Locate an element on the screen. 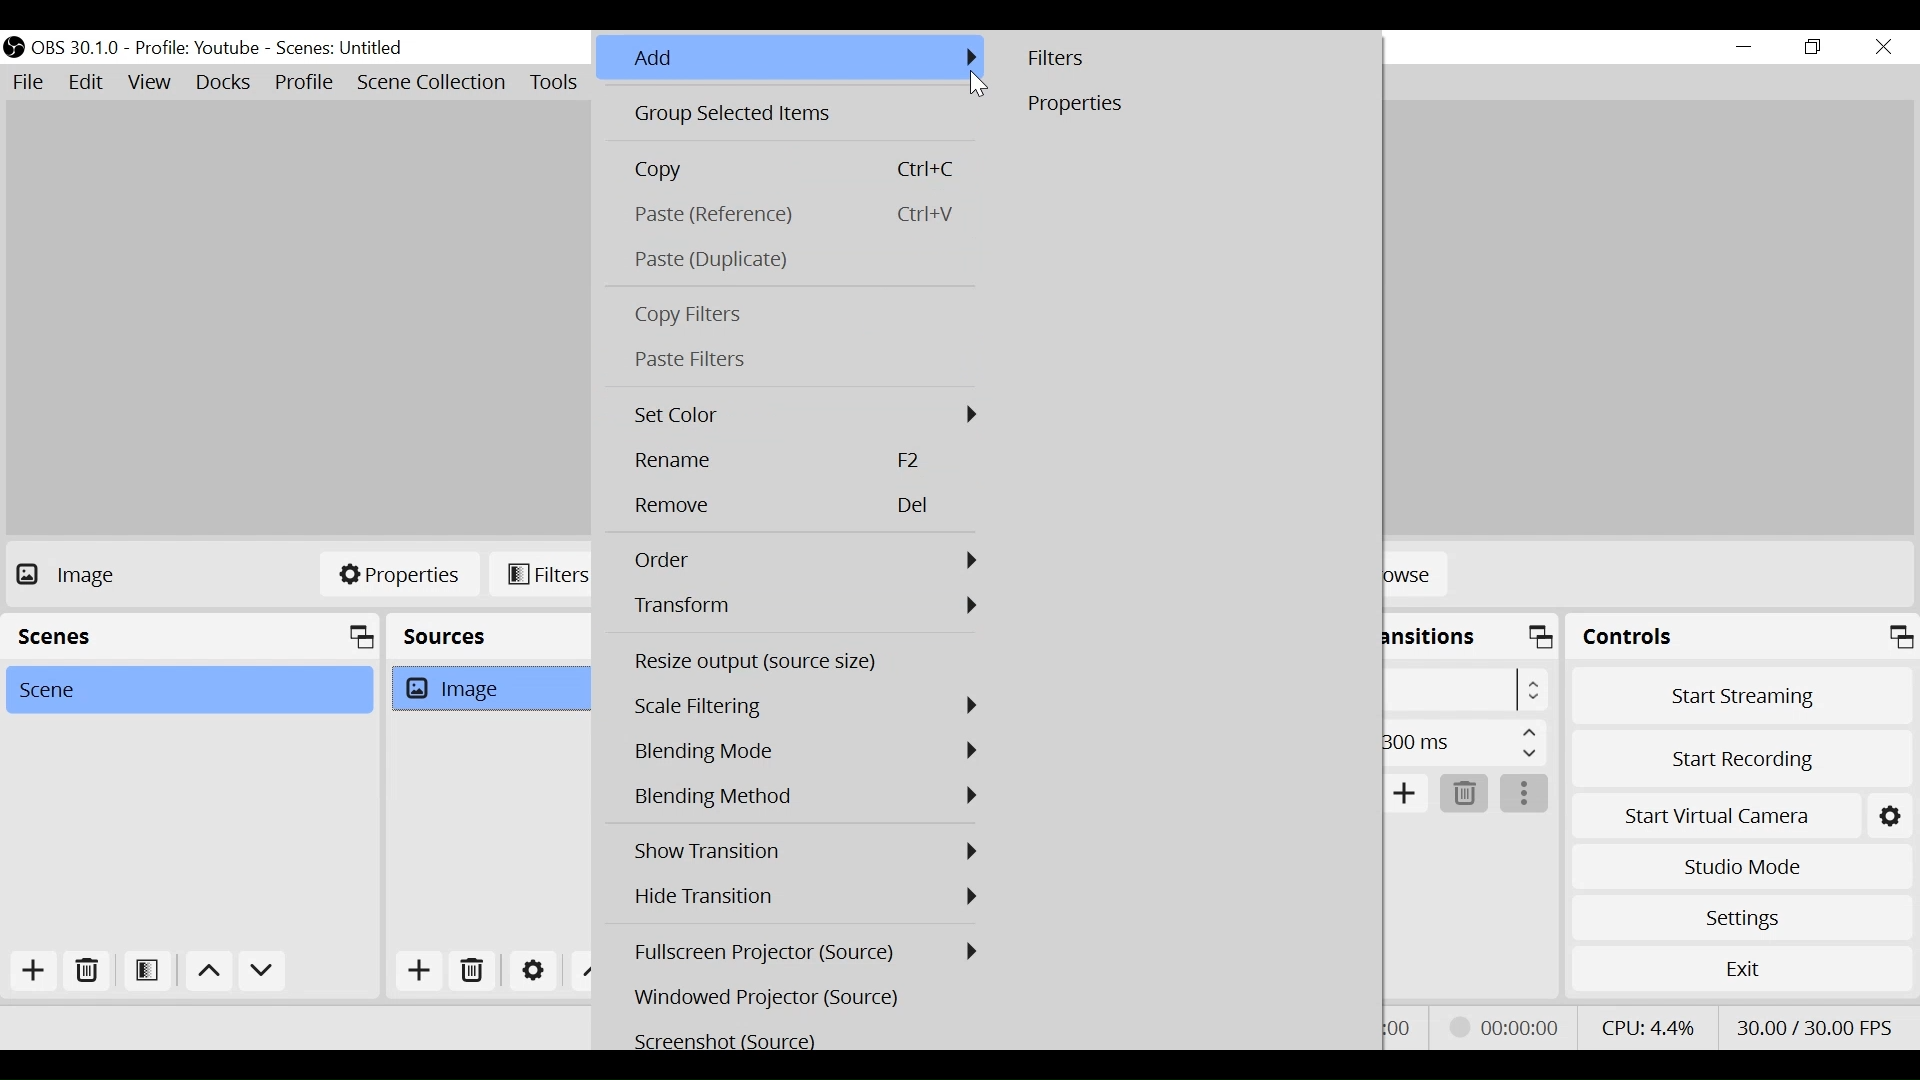 This screenshot has height=1080, width=1920. Paste Filters is located at coordinates (795, 359).